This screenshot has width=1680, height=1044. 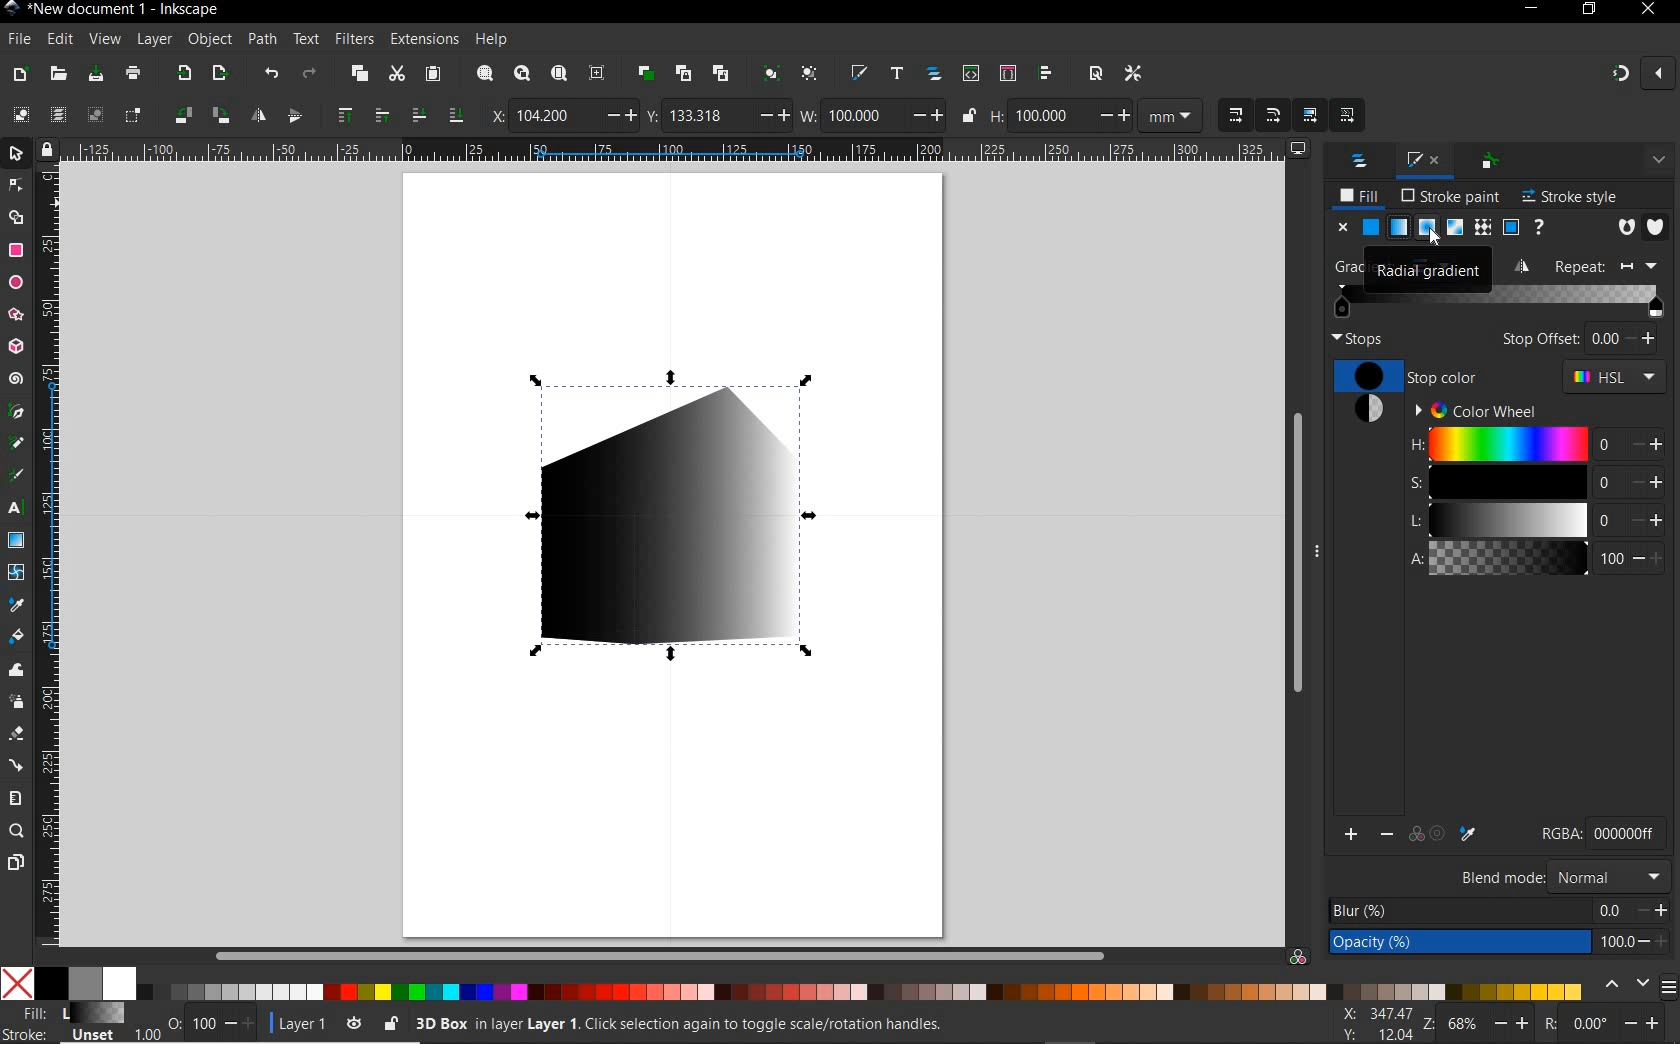 What do you see at coordinates (1593, 1023) in the screenshot?
I see `0` at bounding box center [1593, 1023].